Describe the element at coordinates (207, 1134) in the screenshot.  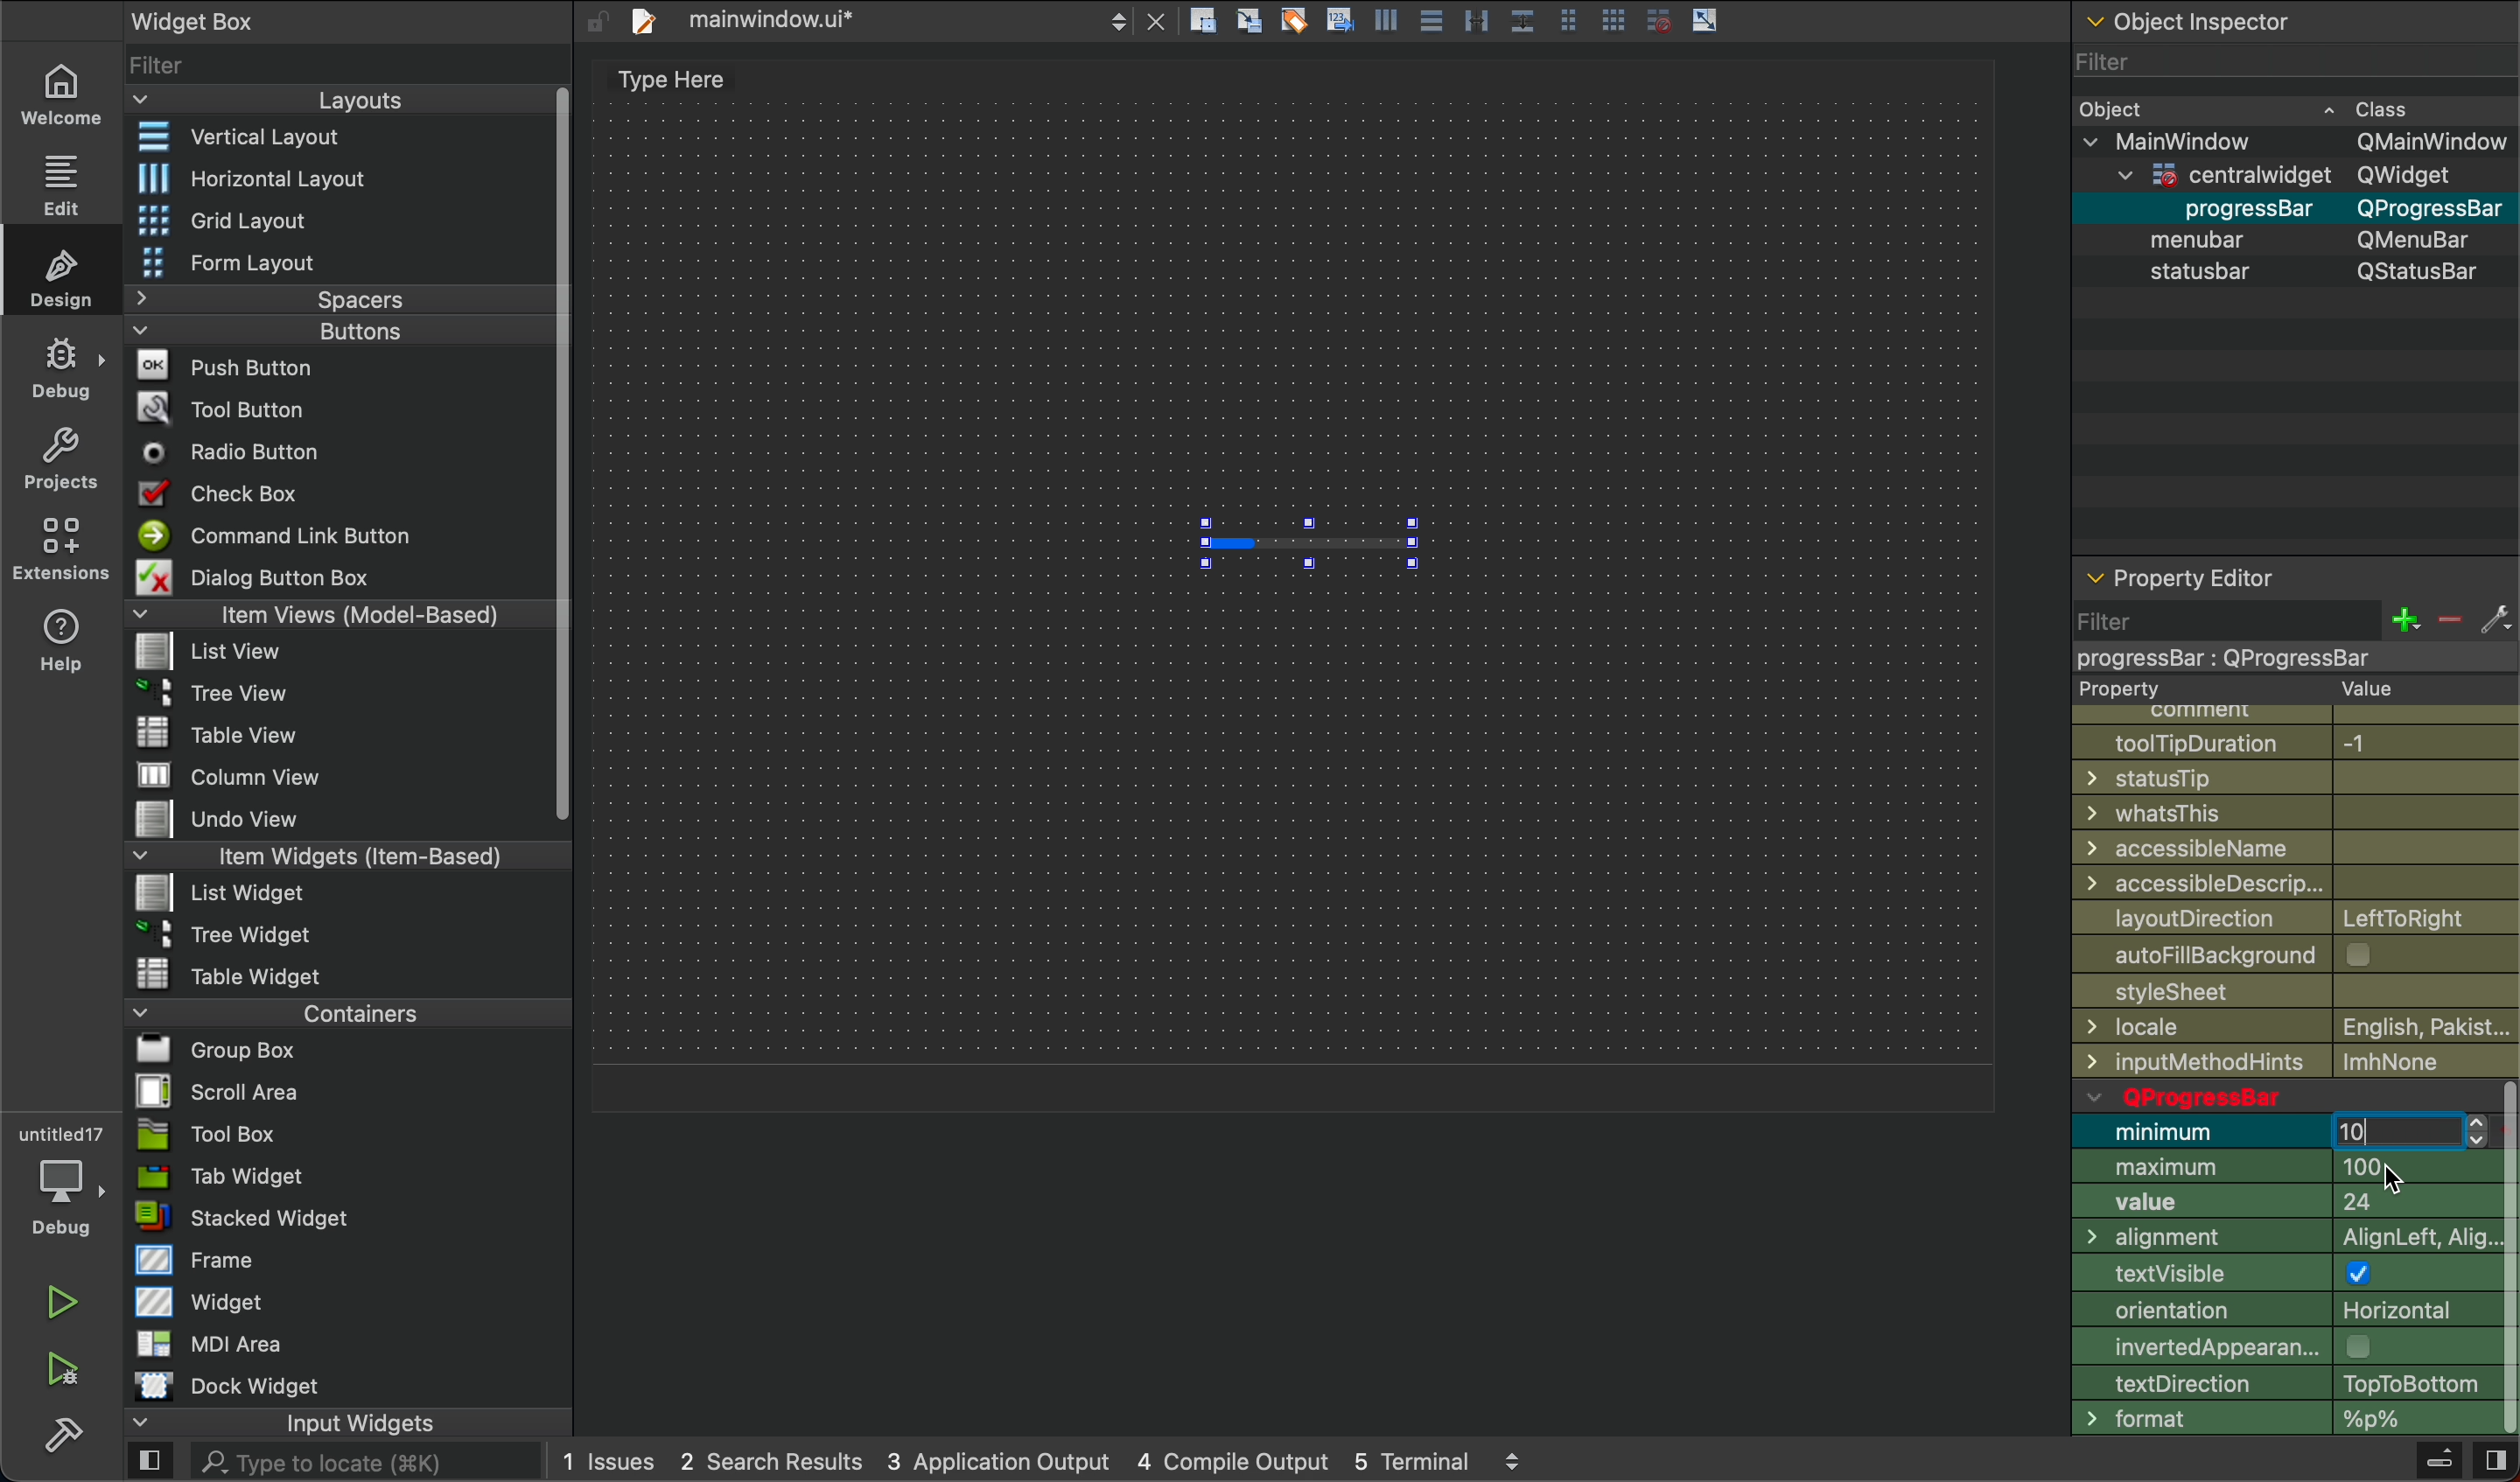
I see `Tool Box` at that location.